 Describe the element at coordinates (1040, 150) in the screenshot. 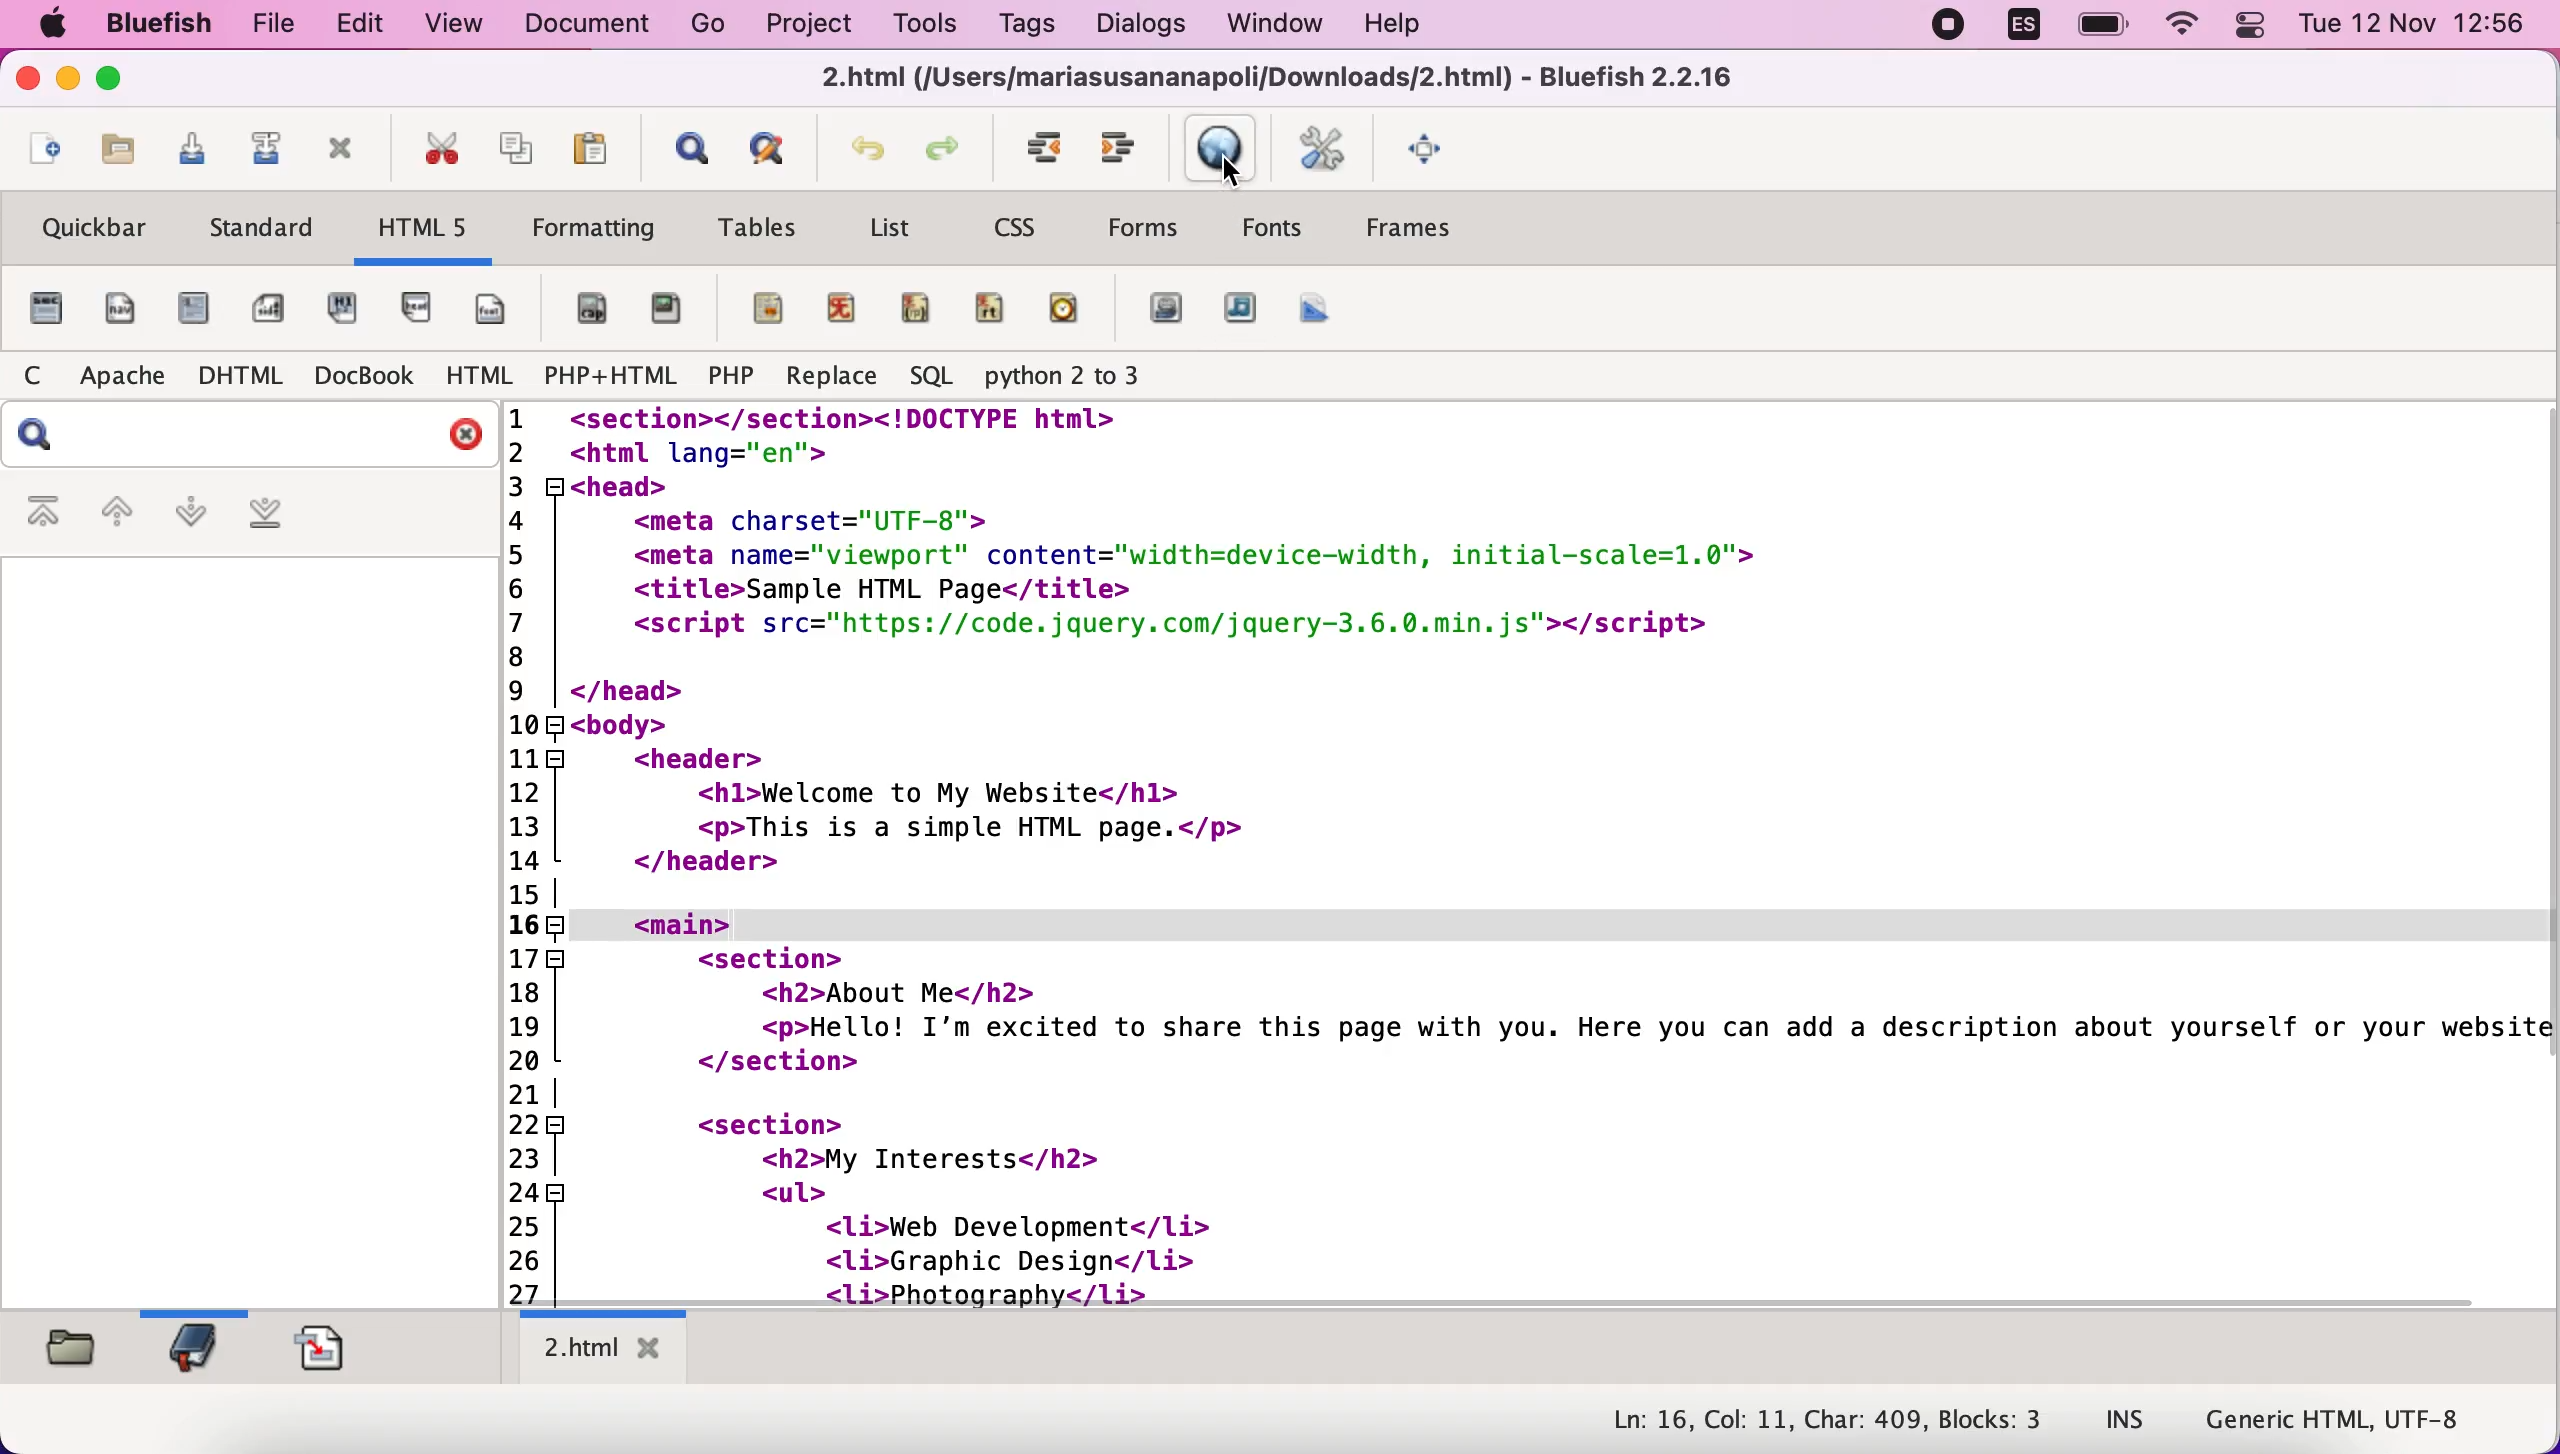

I see `indent` at that location.